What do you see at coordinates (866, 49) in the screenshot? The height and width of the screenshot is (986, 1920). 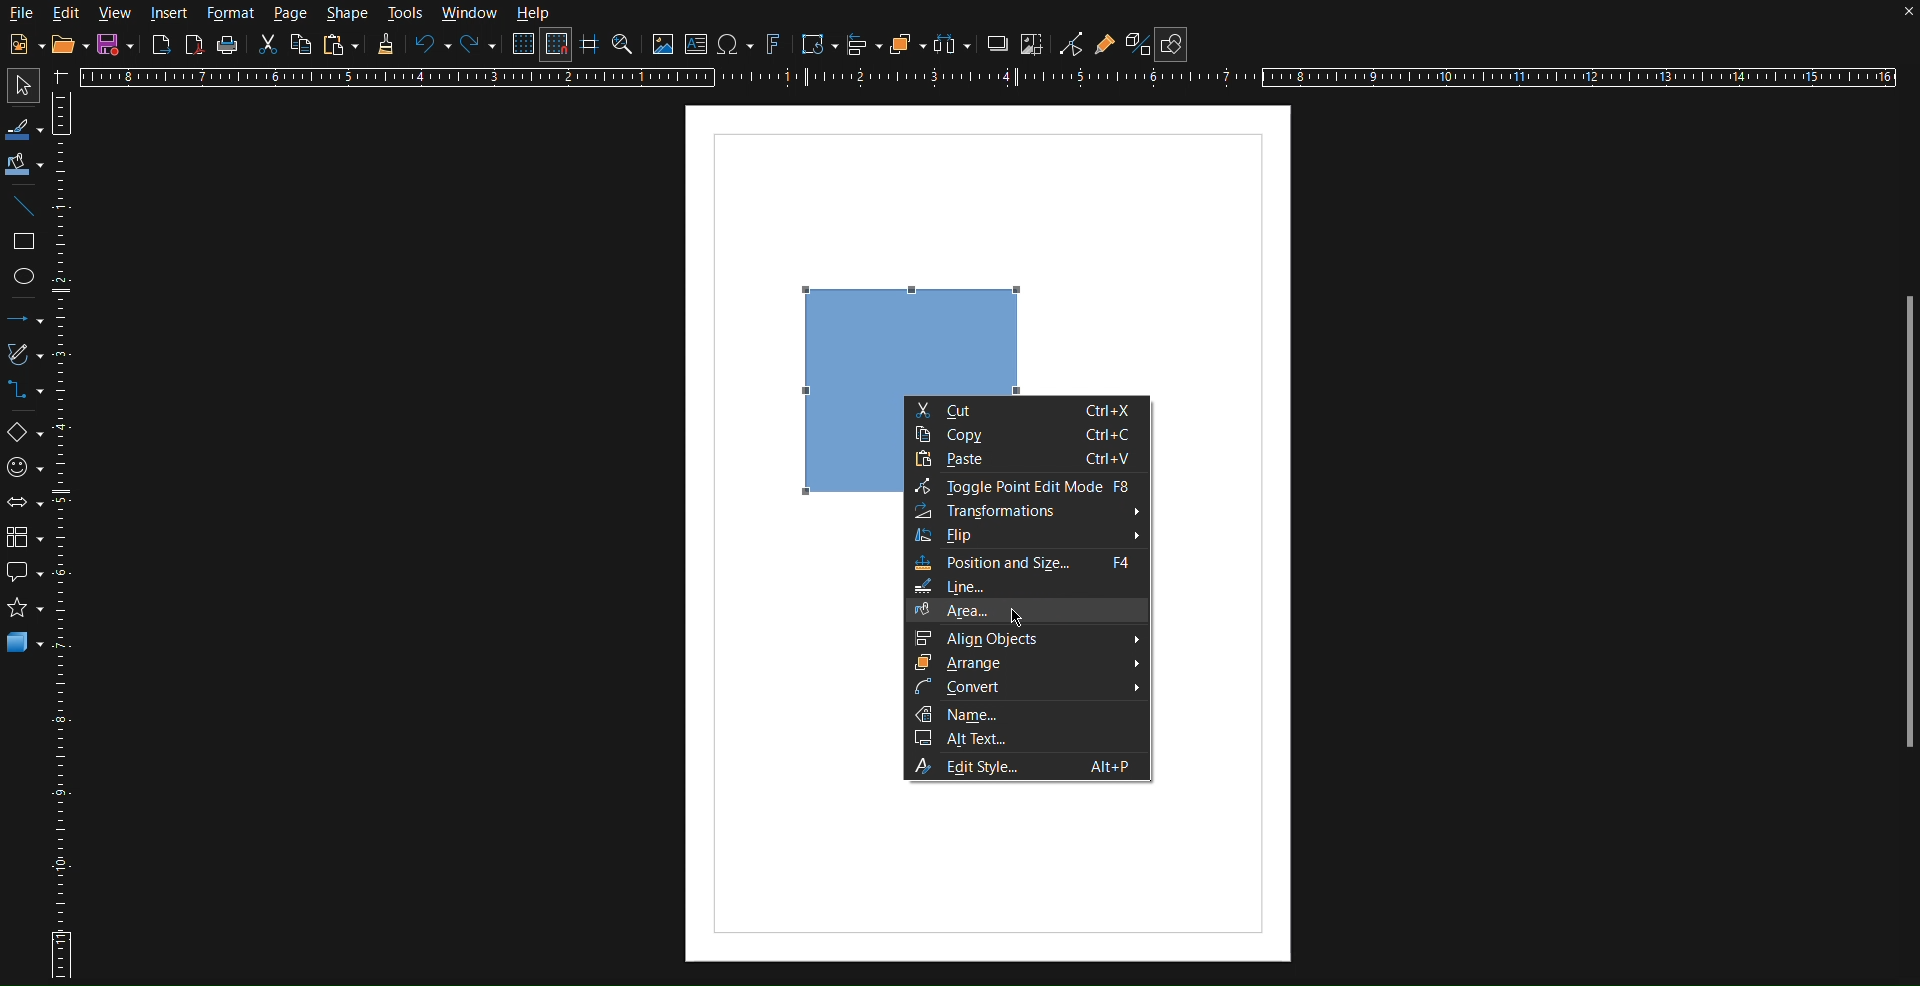 I see `Align Objects` at bounding box center [866, 49].